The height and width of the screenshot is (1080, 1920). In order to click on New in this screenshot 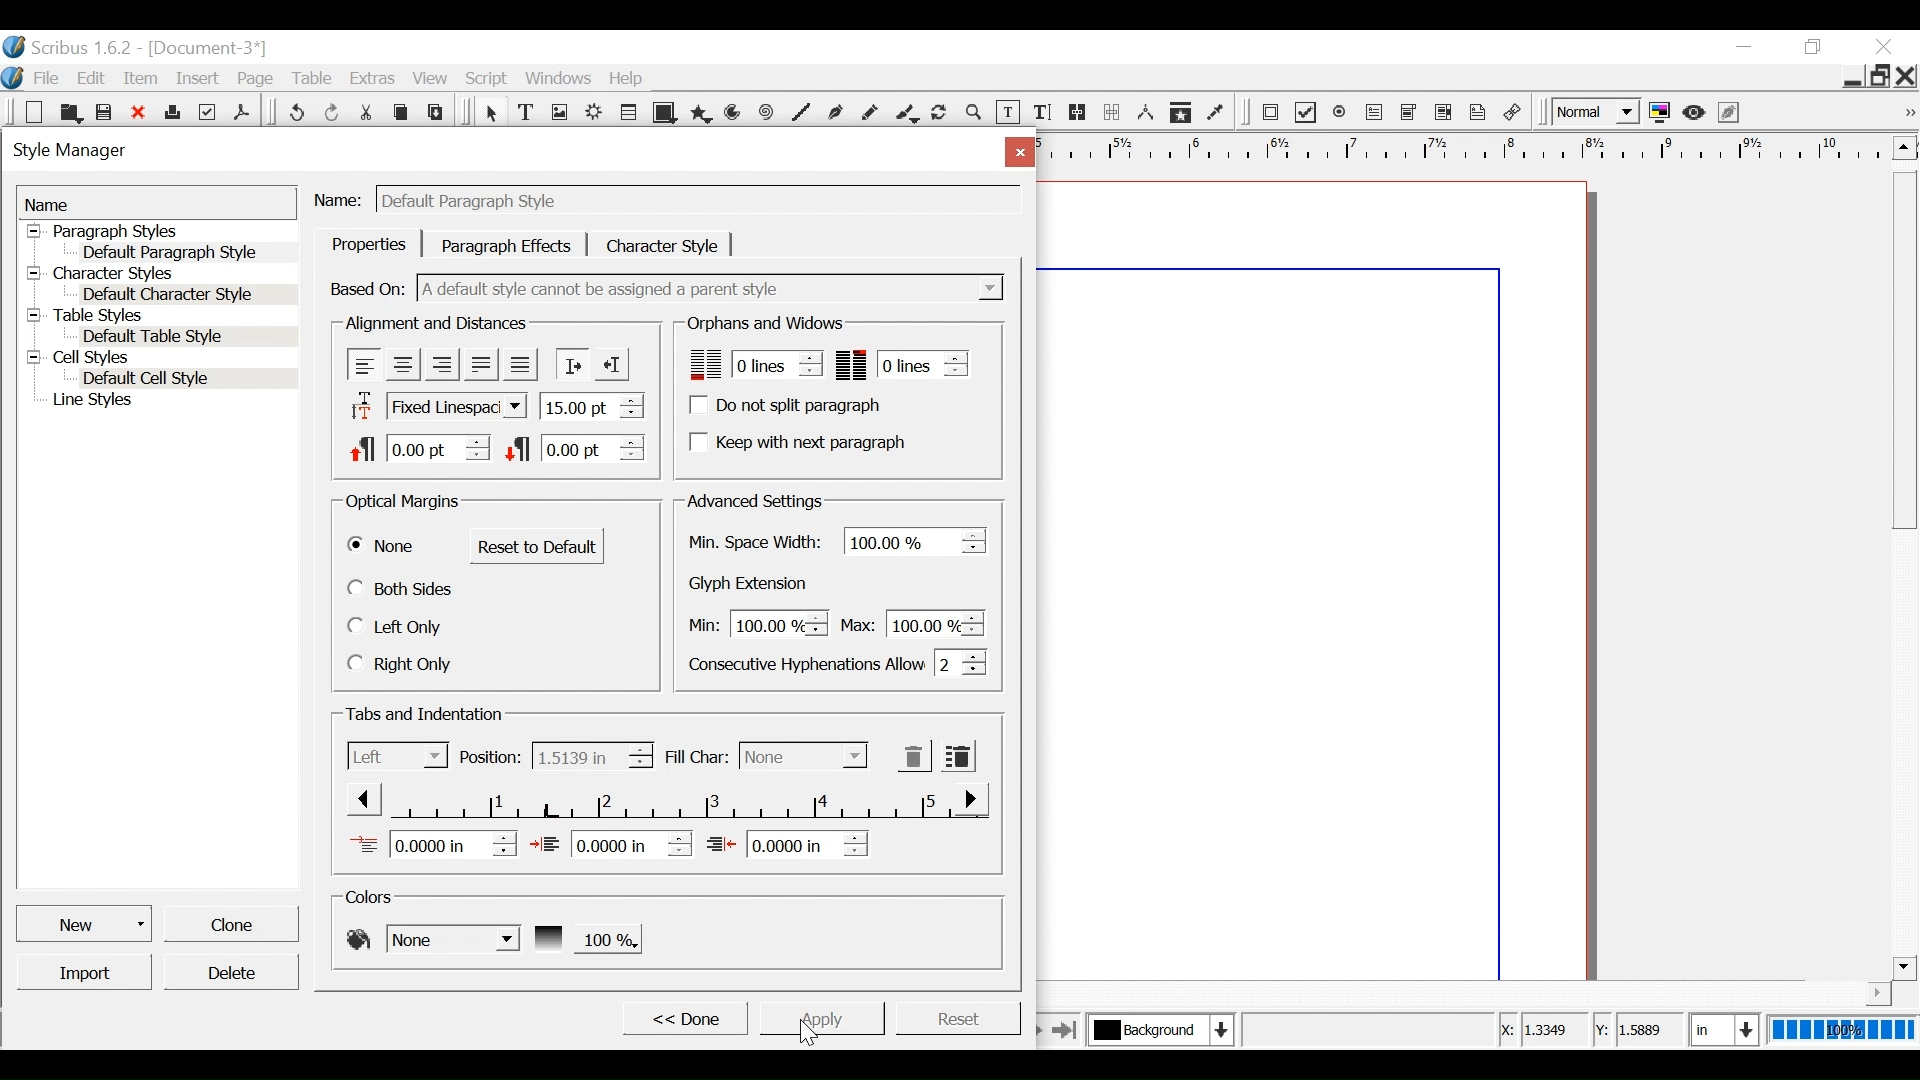, I will do `click(35, 112)`.